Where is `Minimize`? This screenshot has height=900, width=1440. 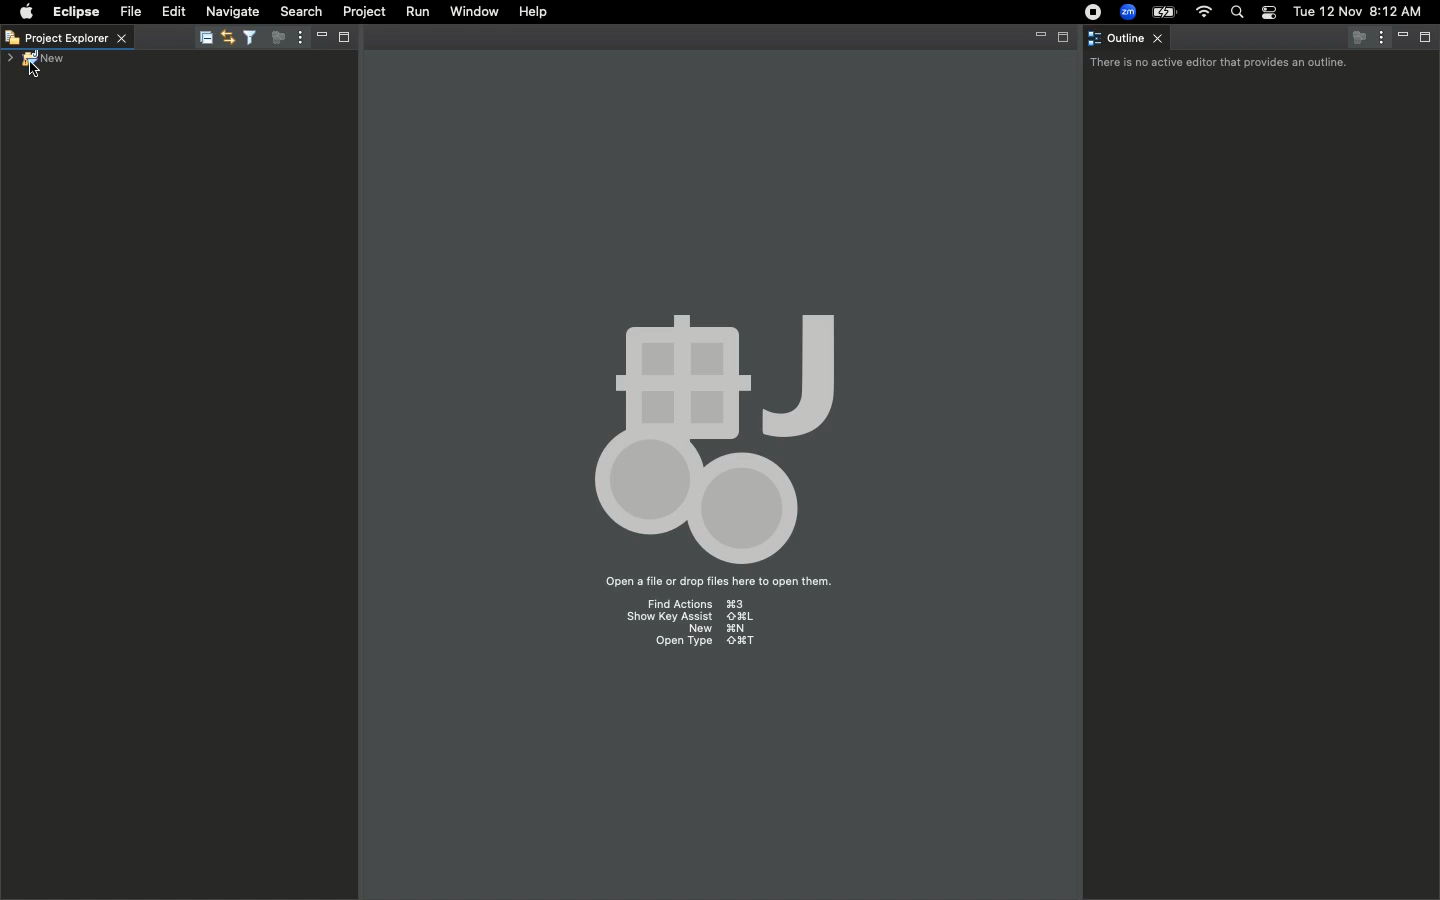 Minimize is located at coordinates (318, 37).